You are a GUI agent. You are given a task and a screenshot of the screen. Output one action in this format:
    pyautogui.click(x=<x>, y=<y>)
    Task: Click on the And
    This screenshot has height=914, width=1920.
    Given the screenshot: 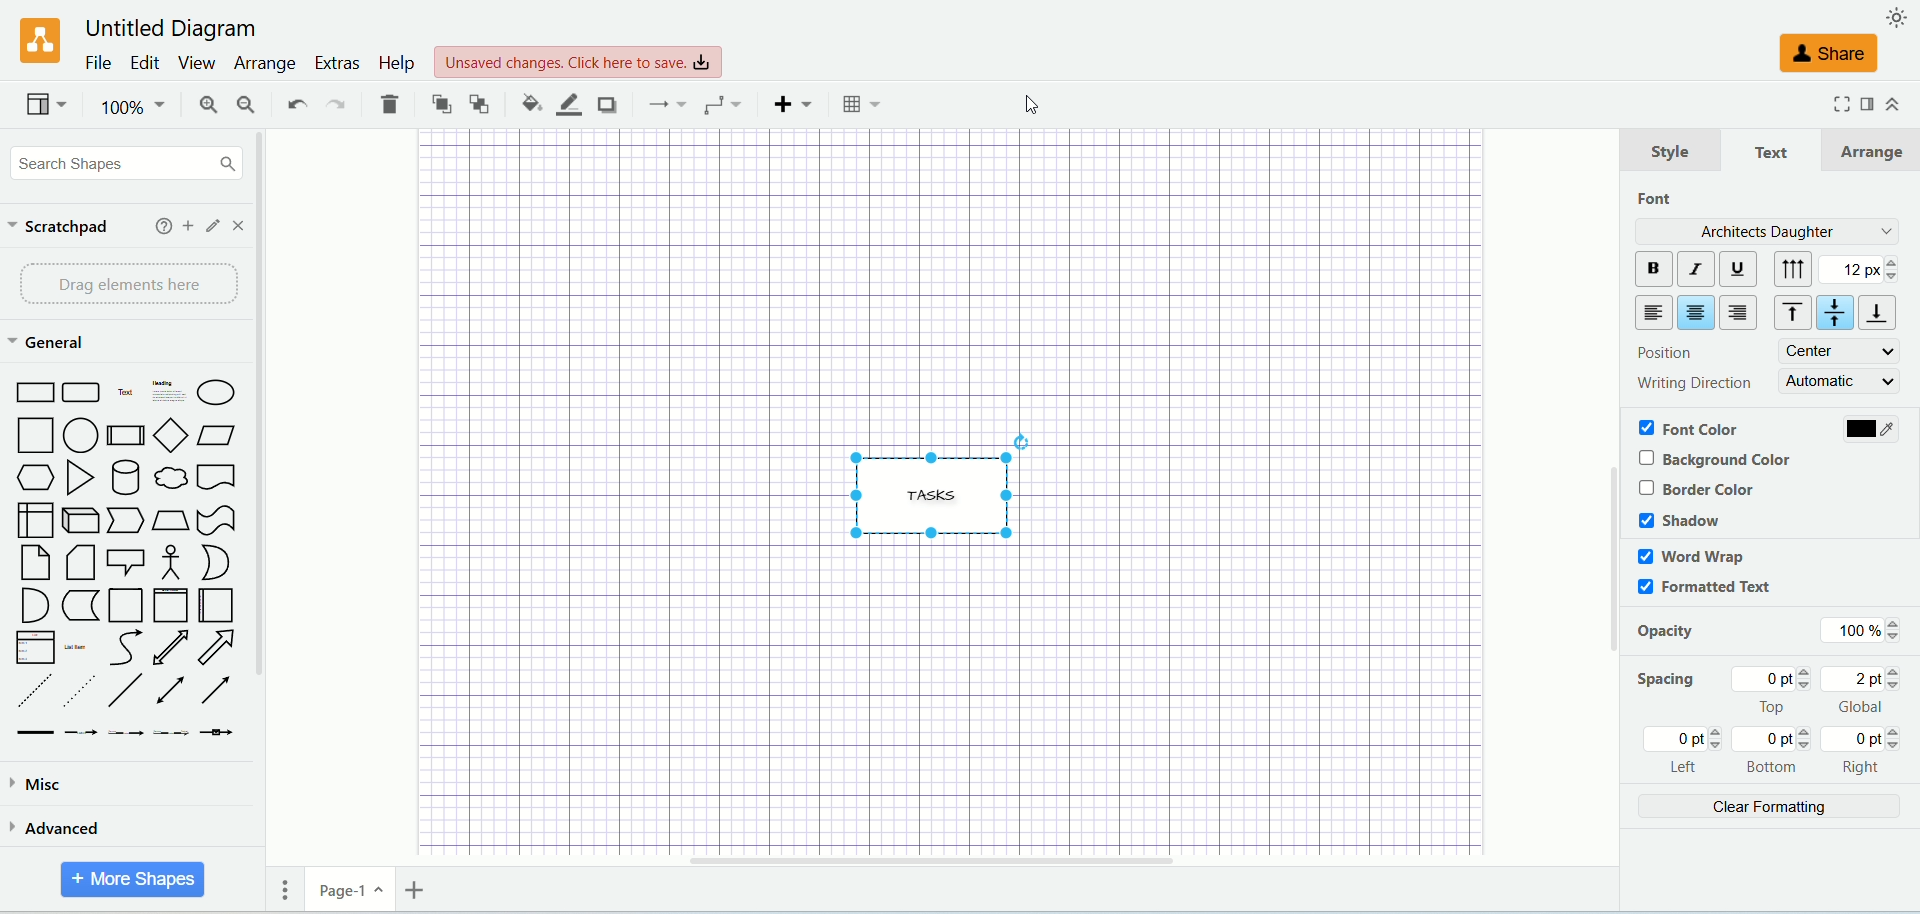 What is the action you would take?
    pyautogui.click(x=33, y=605)
    